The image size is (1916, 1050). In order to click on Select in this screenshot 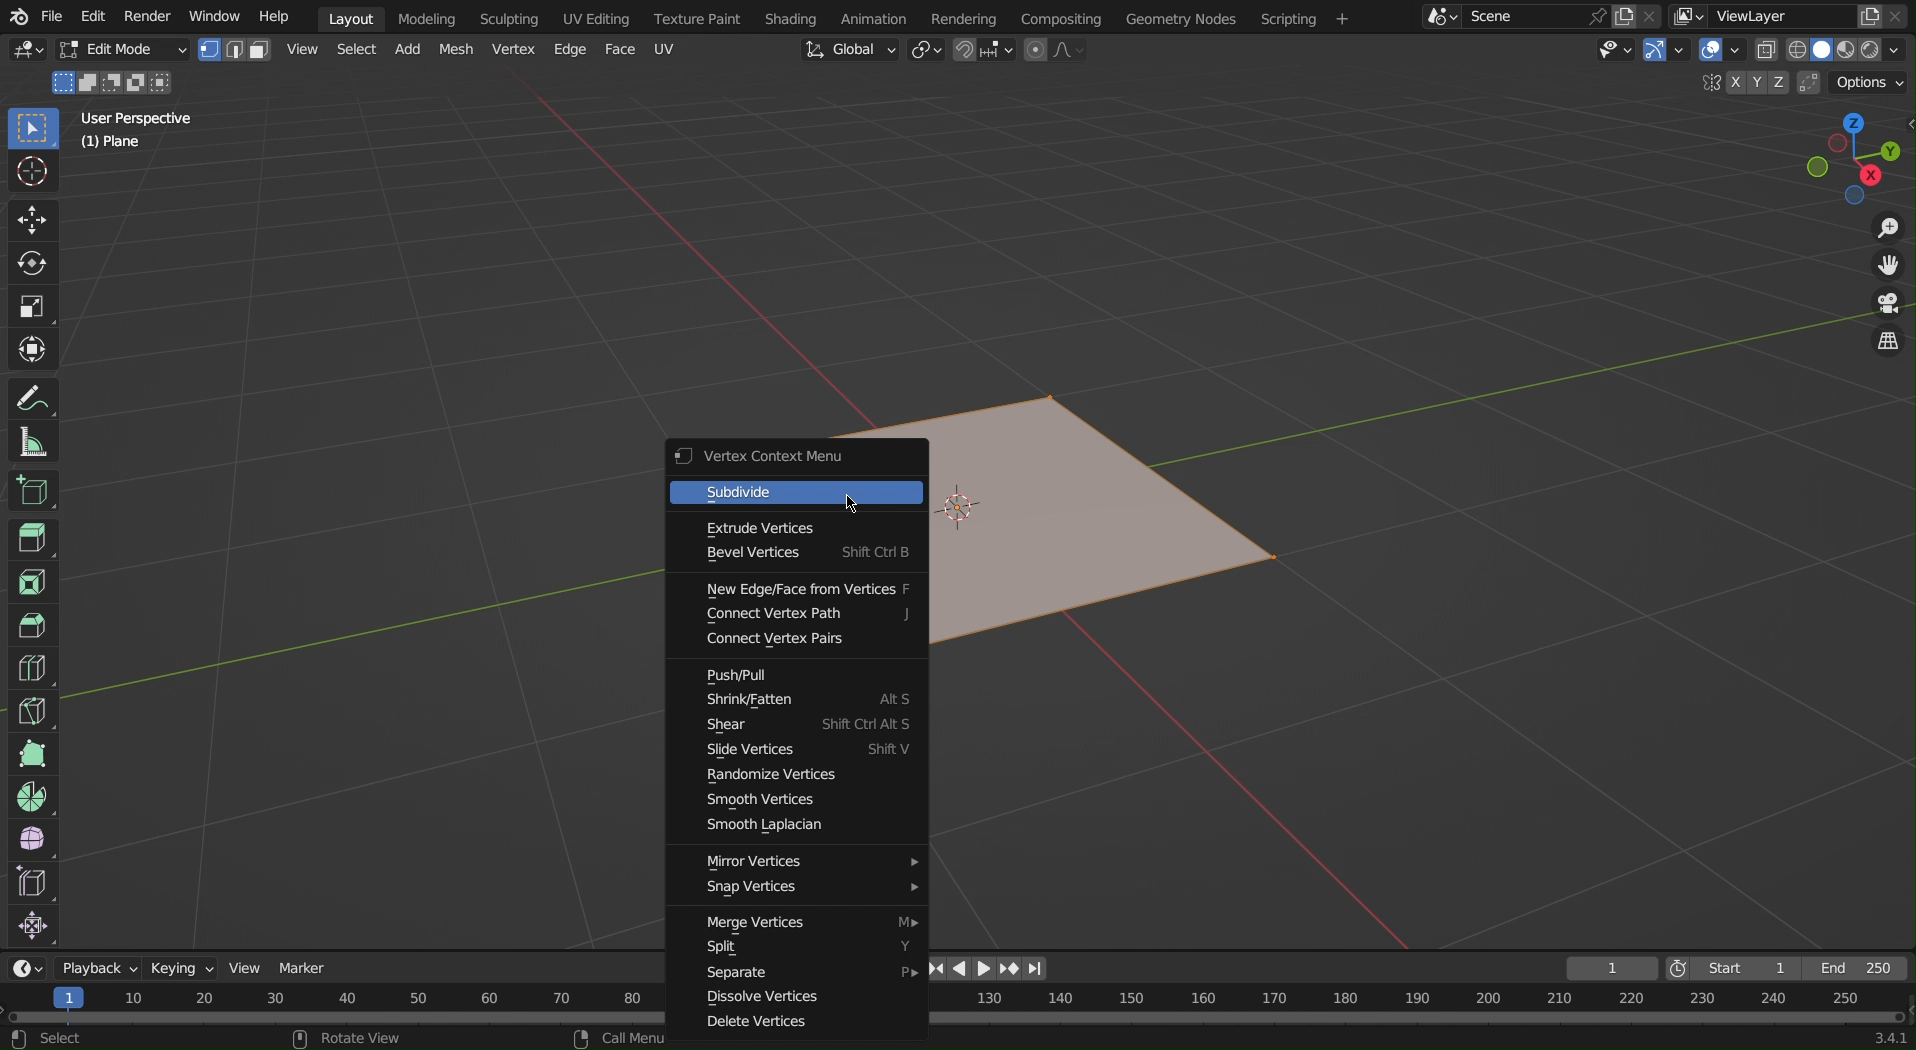, I will do `click(49, 1040)`.